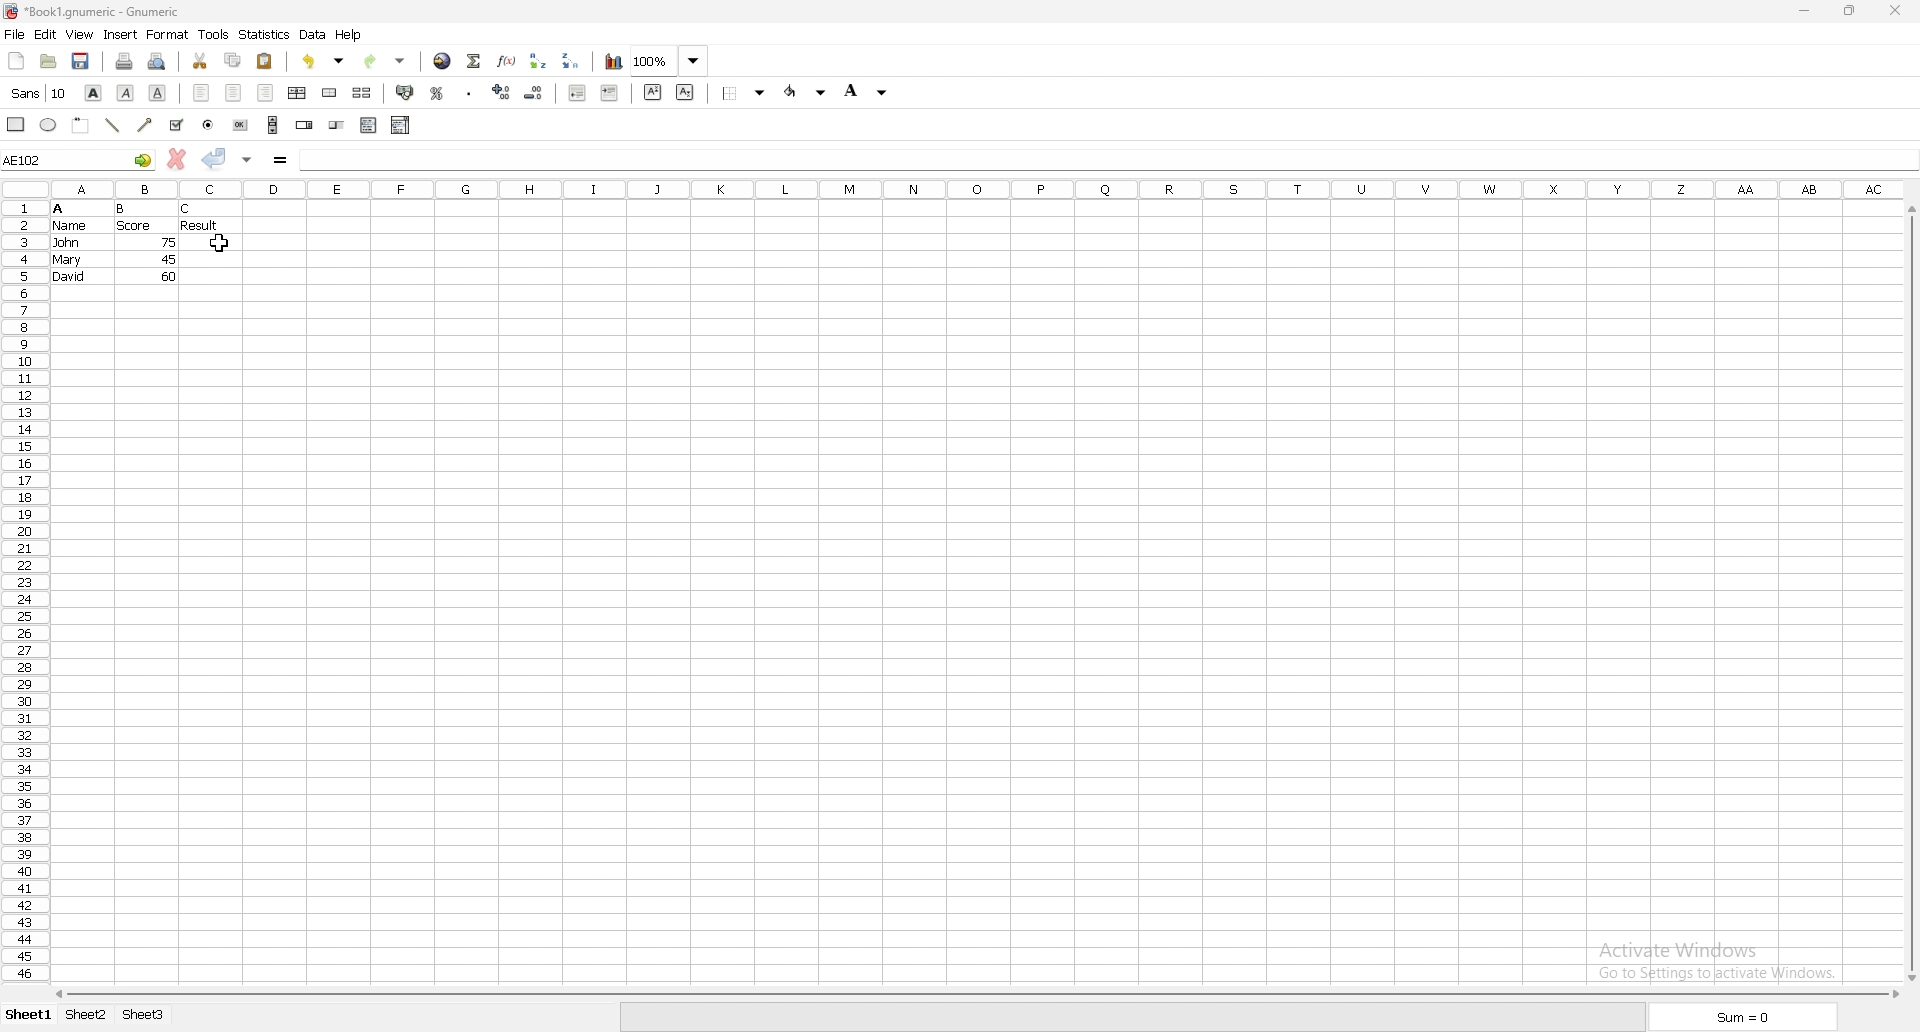 The image size is (1920, 1032). What do you see at coordinates (669, 61) in the screenshot?
I see `zoom` at bounding box center [669, 61].